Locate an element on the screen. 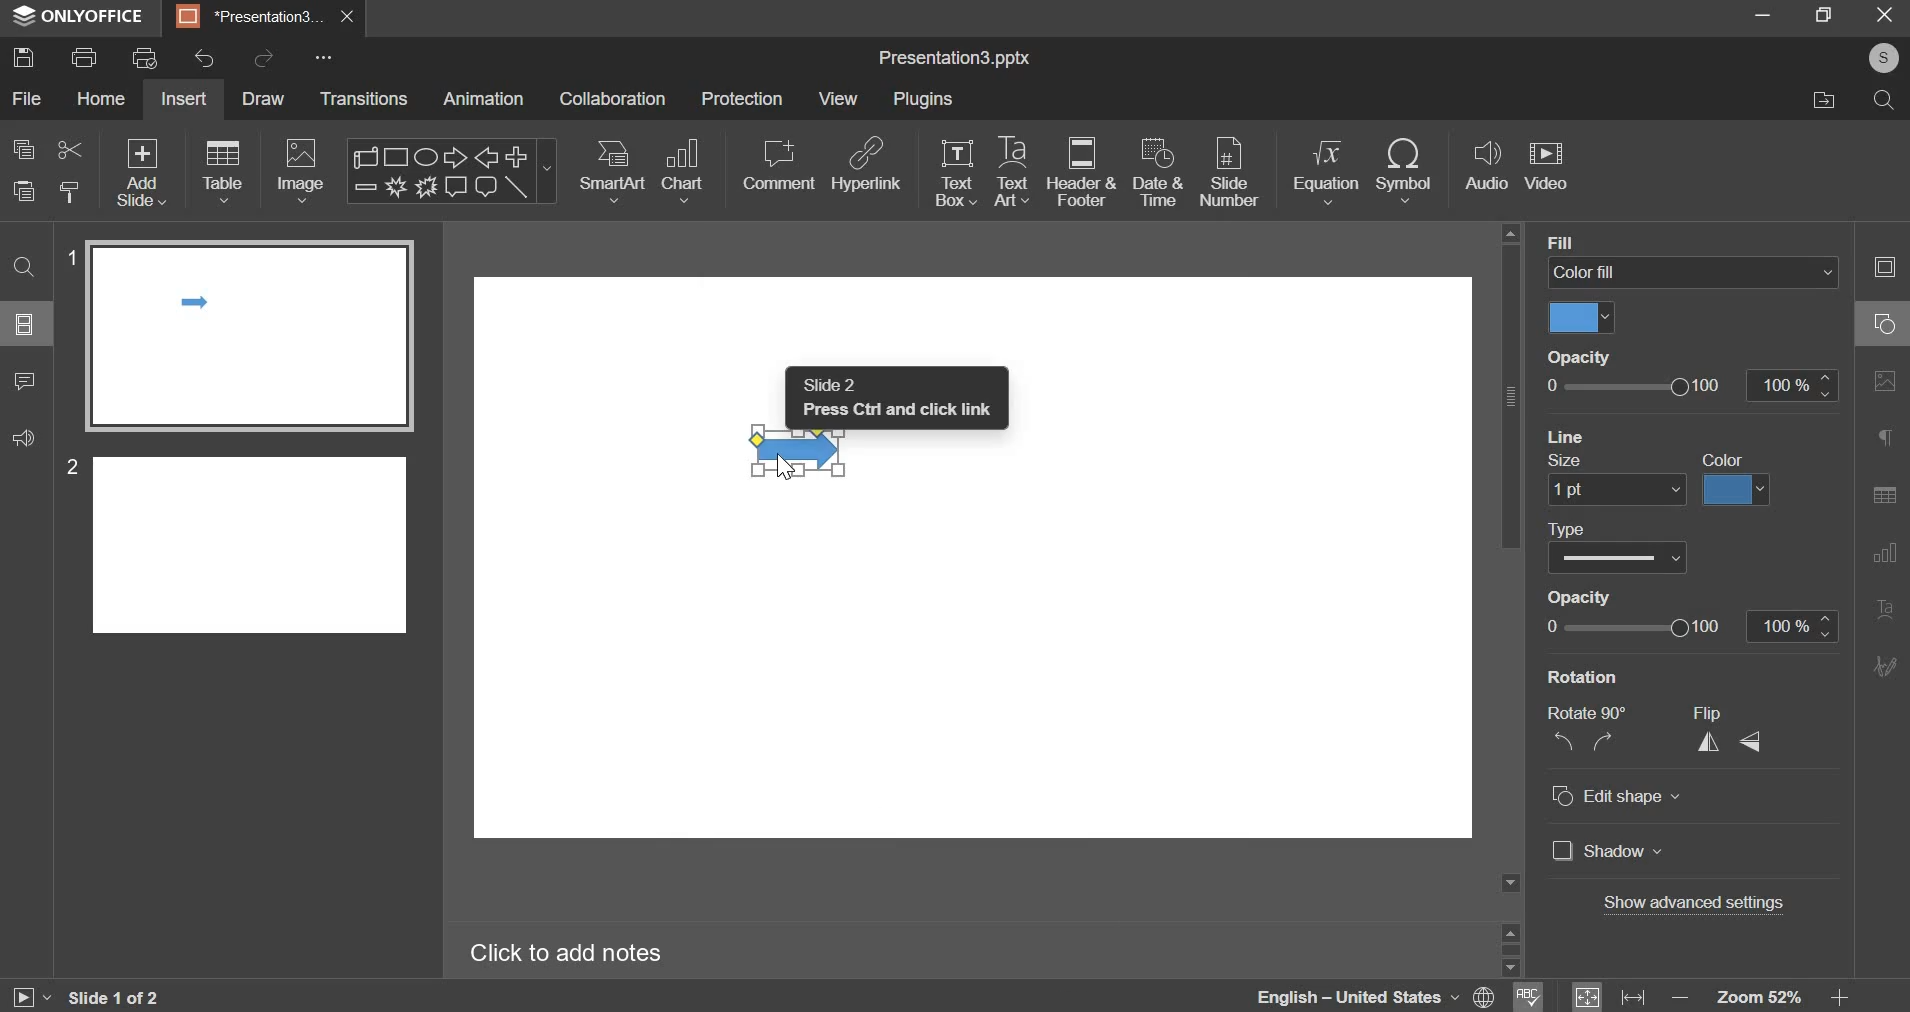 The height and width of the screenshot is (1012, 1910). audio is located at coordinates (1488, 166).